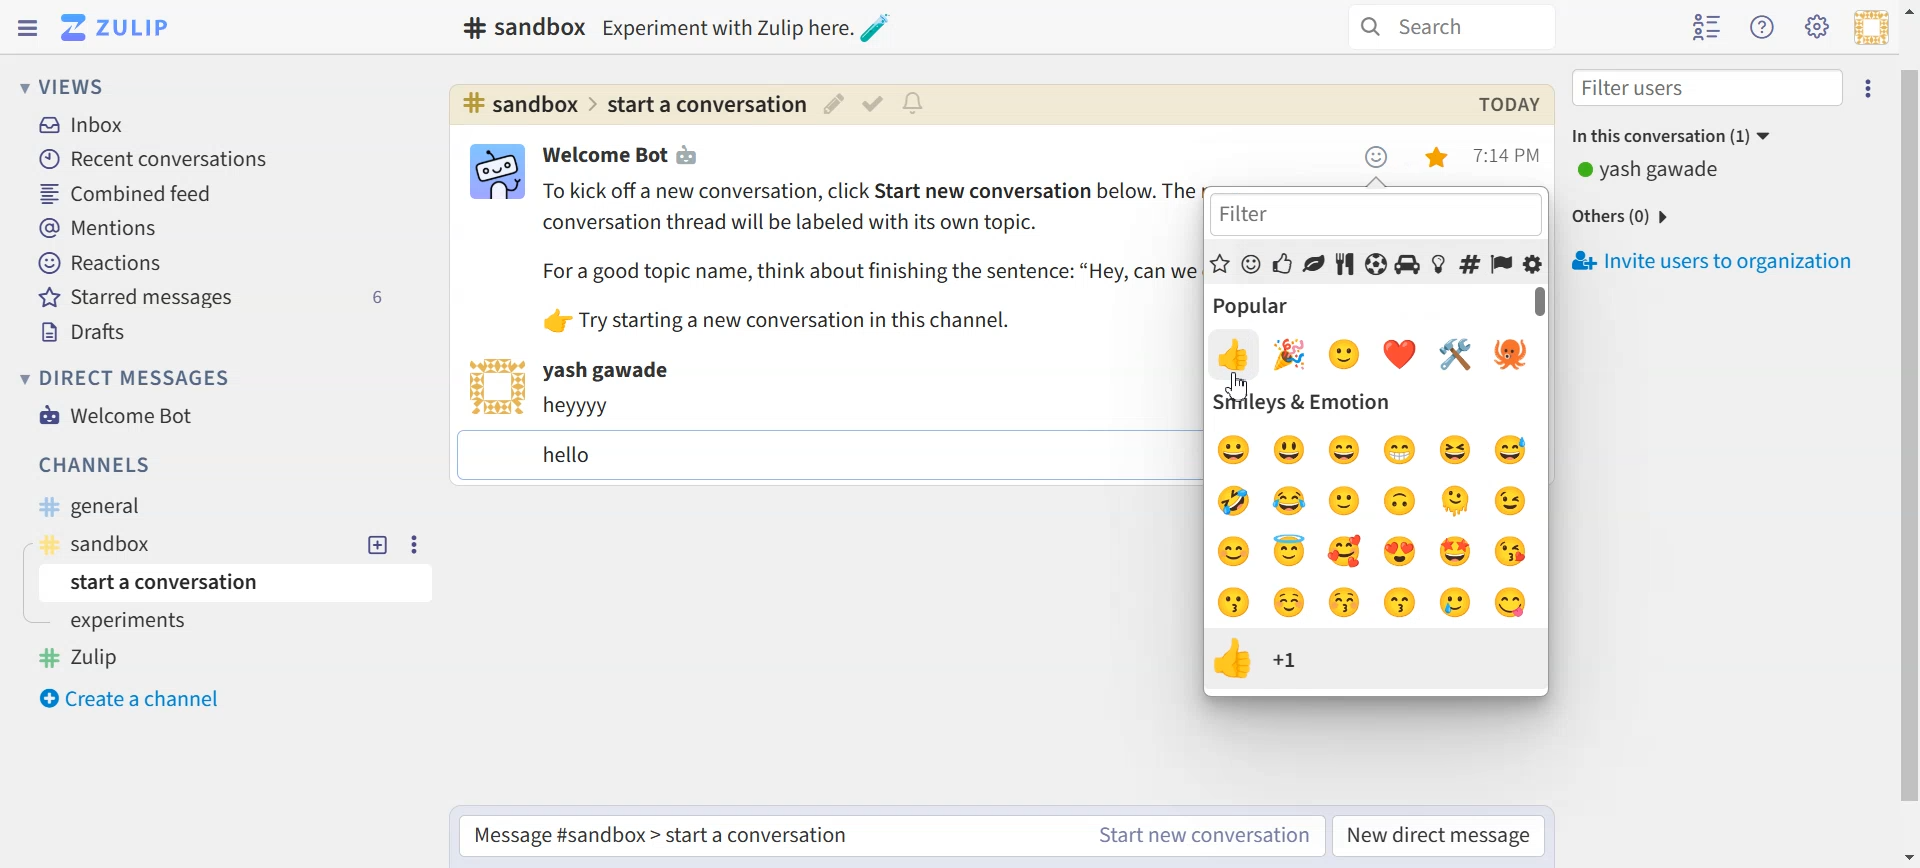 The height and width of the screenshot is (868, 1920). Describe the element at coordinates (1817, 27) in the screenshot. I see `Main menu` at that location.